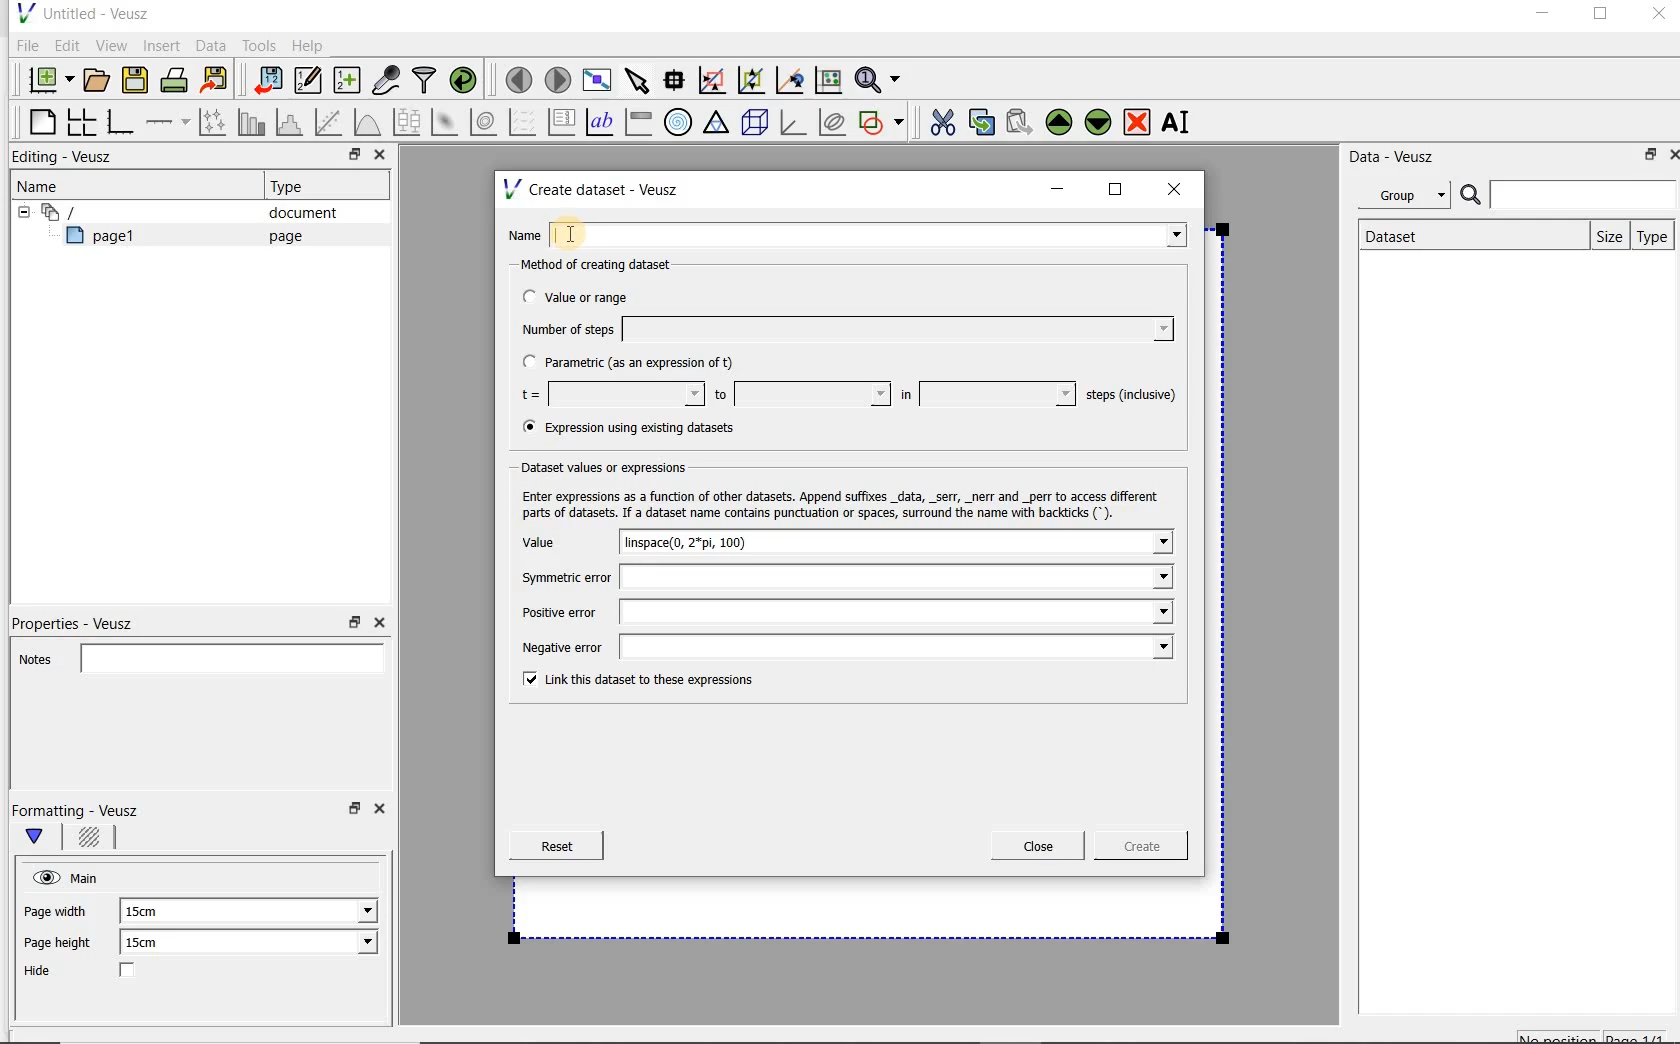 The width and height of the screenshot is (1680, 1044). I want to click on 3d scene, so click(756, 124).